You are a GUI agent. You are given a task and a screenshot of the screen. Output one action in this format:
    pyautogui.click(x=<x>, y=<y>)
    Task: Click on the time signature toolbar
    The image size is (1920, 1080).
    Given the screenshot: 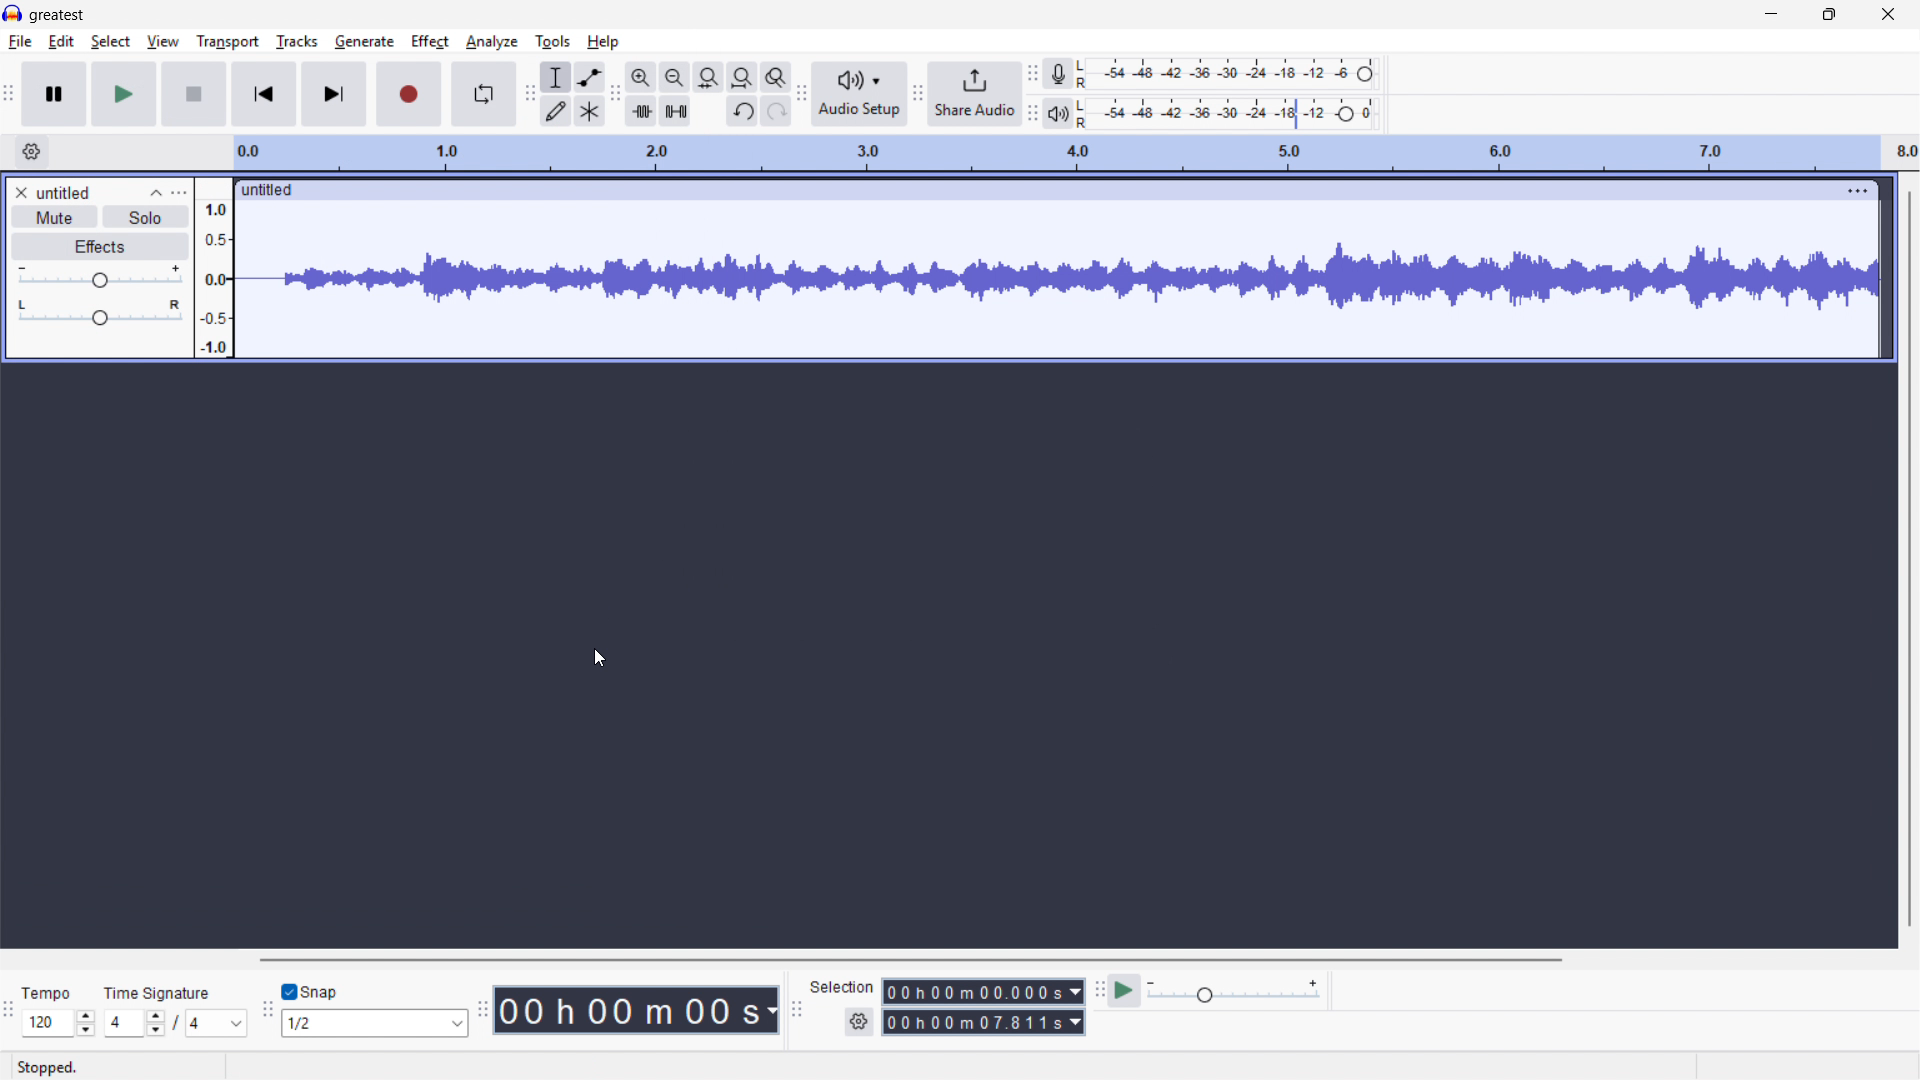 What is the action you would take?
    pyautogui.click(x=8, y=1011)
    